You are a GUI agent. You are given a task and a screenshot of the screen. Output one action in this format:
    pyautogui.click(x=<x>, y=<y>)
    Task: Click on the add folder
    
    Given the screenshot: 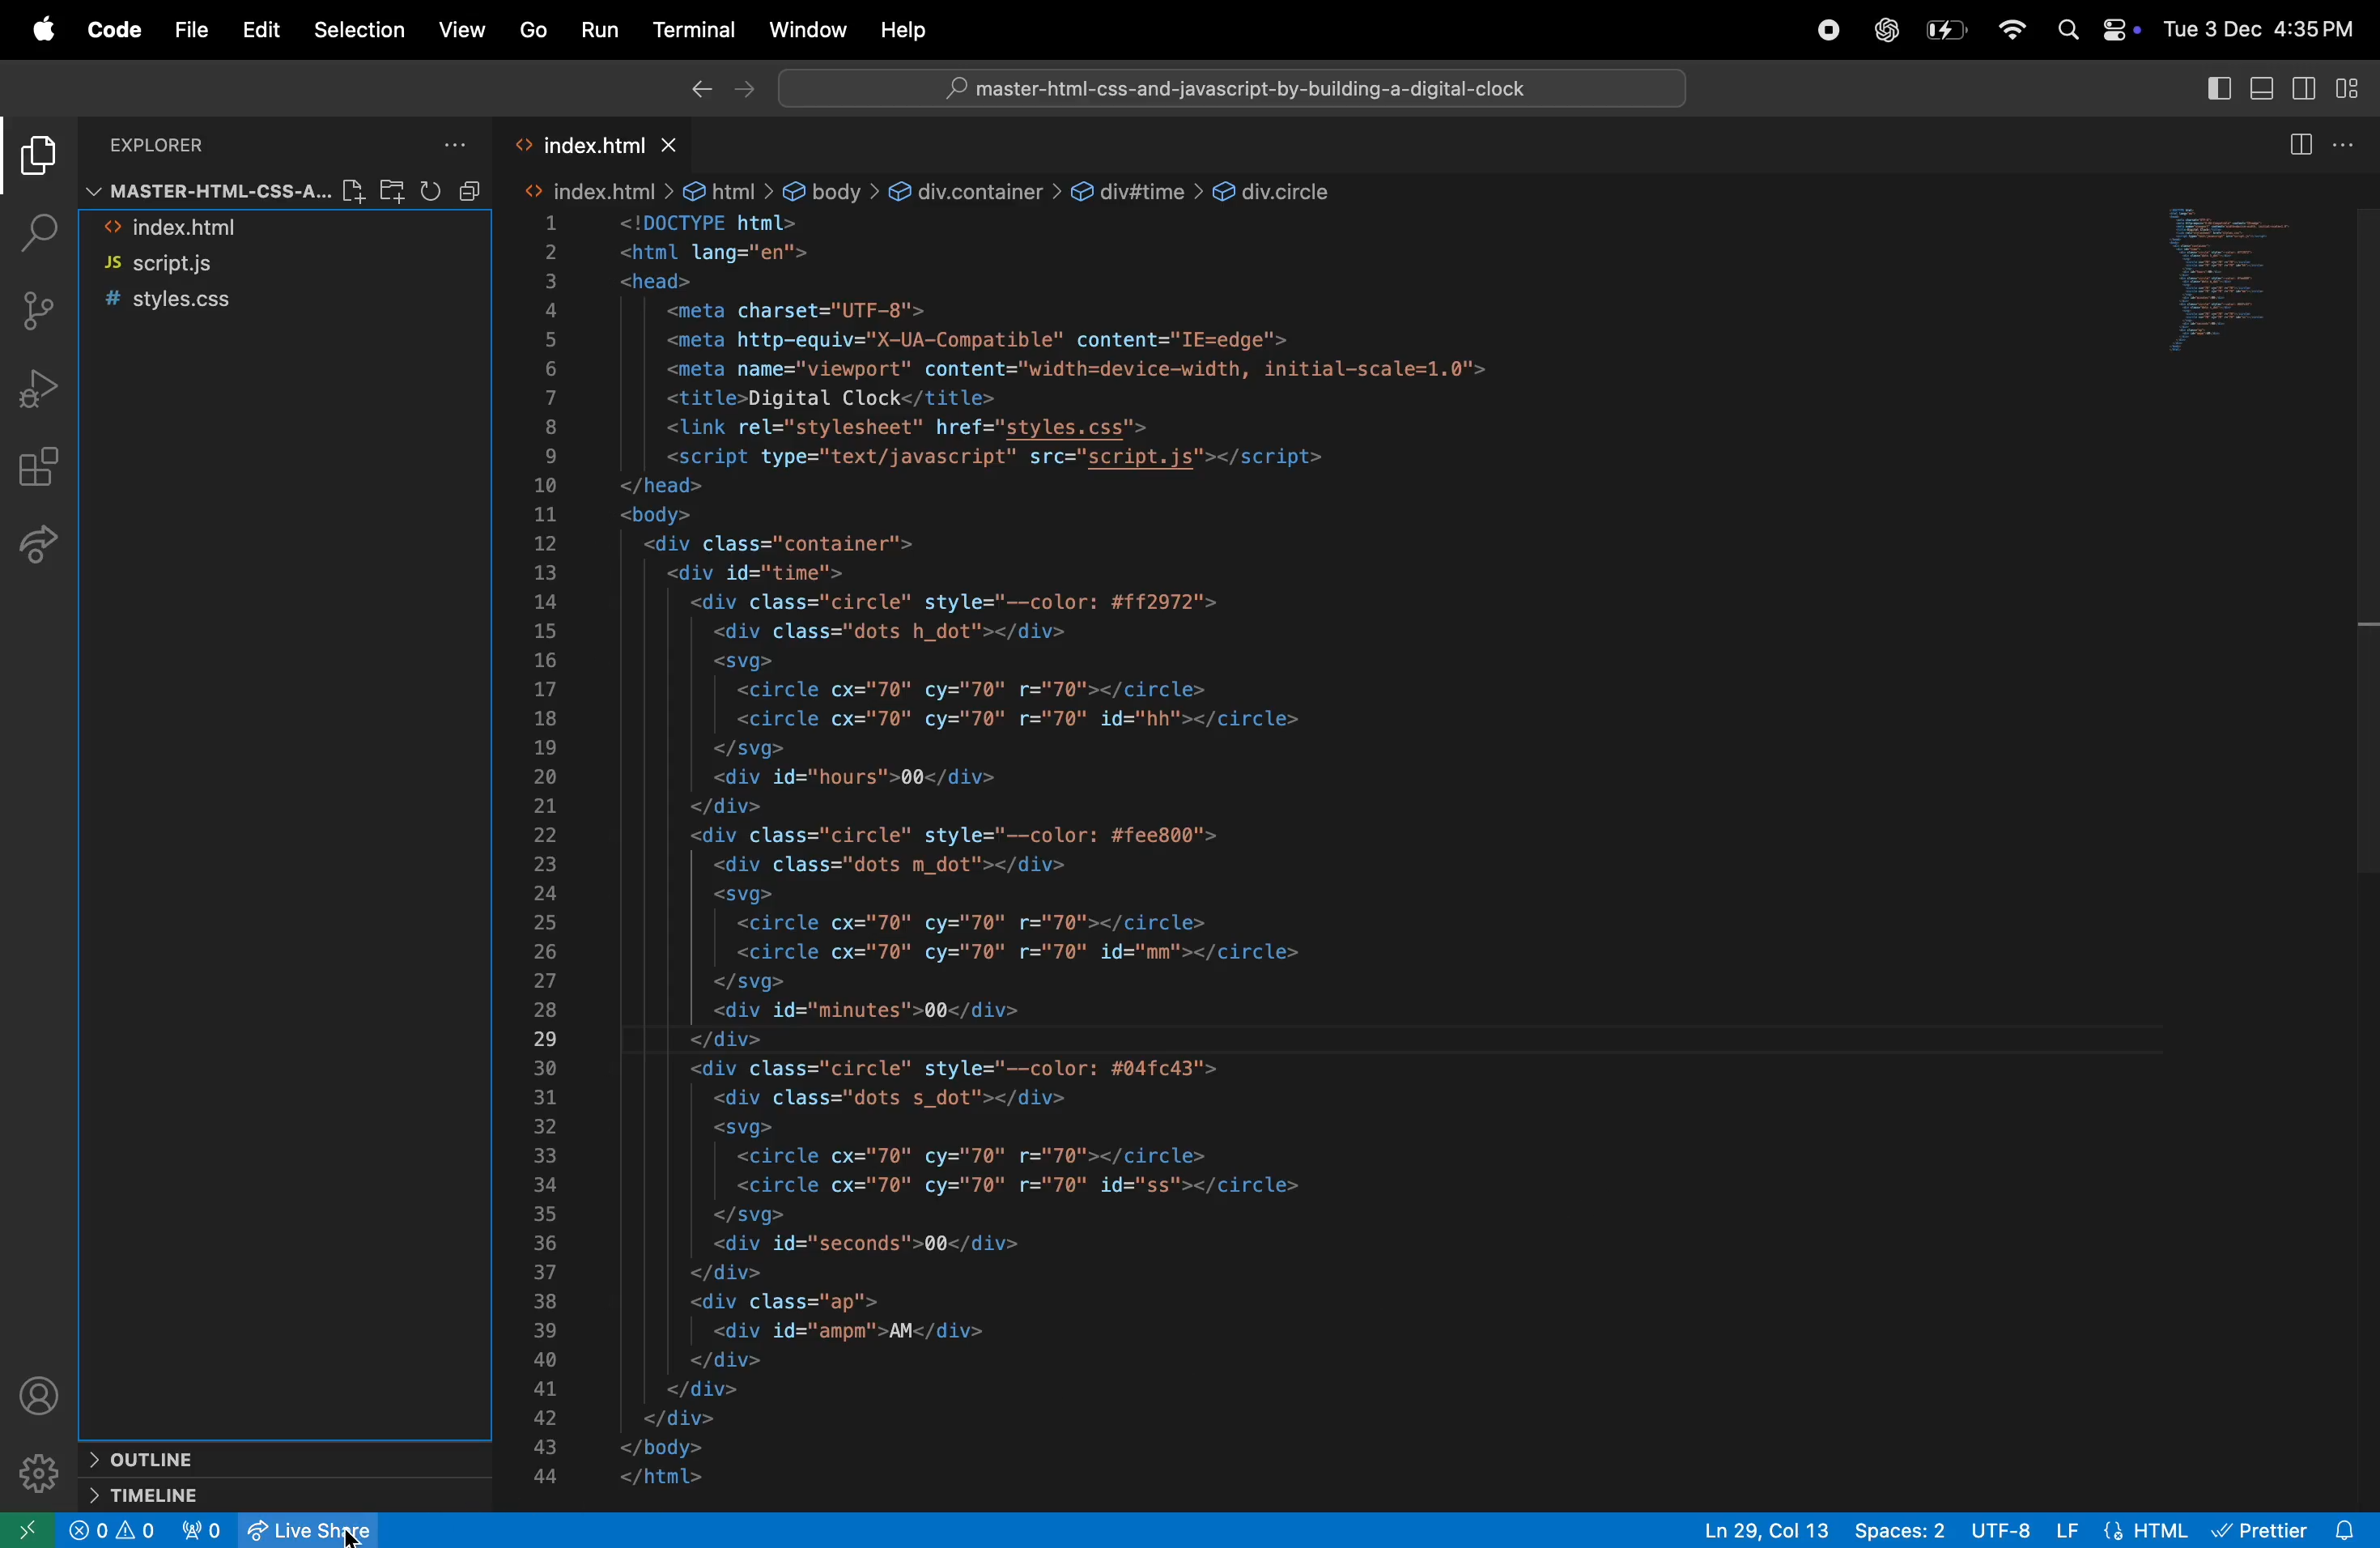 What is the action you would take?
    pyautogui.click(x=390, y=191)
    